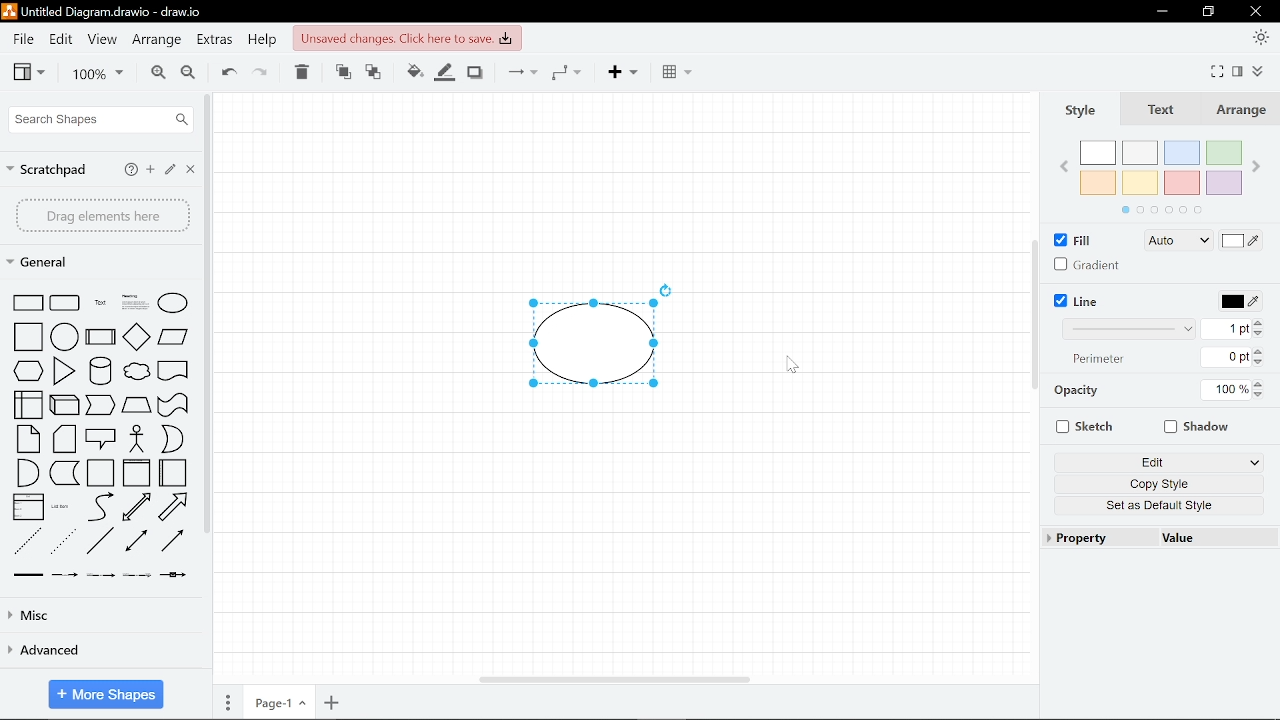 This screenshot has width=1280, height=720. Describe the element at coordinates (135, 508) in the screenshot. I see `bidirectional arrow` at that location.